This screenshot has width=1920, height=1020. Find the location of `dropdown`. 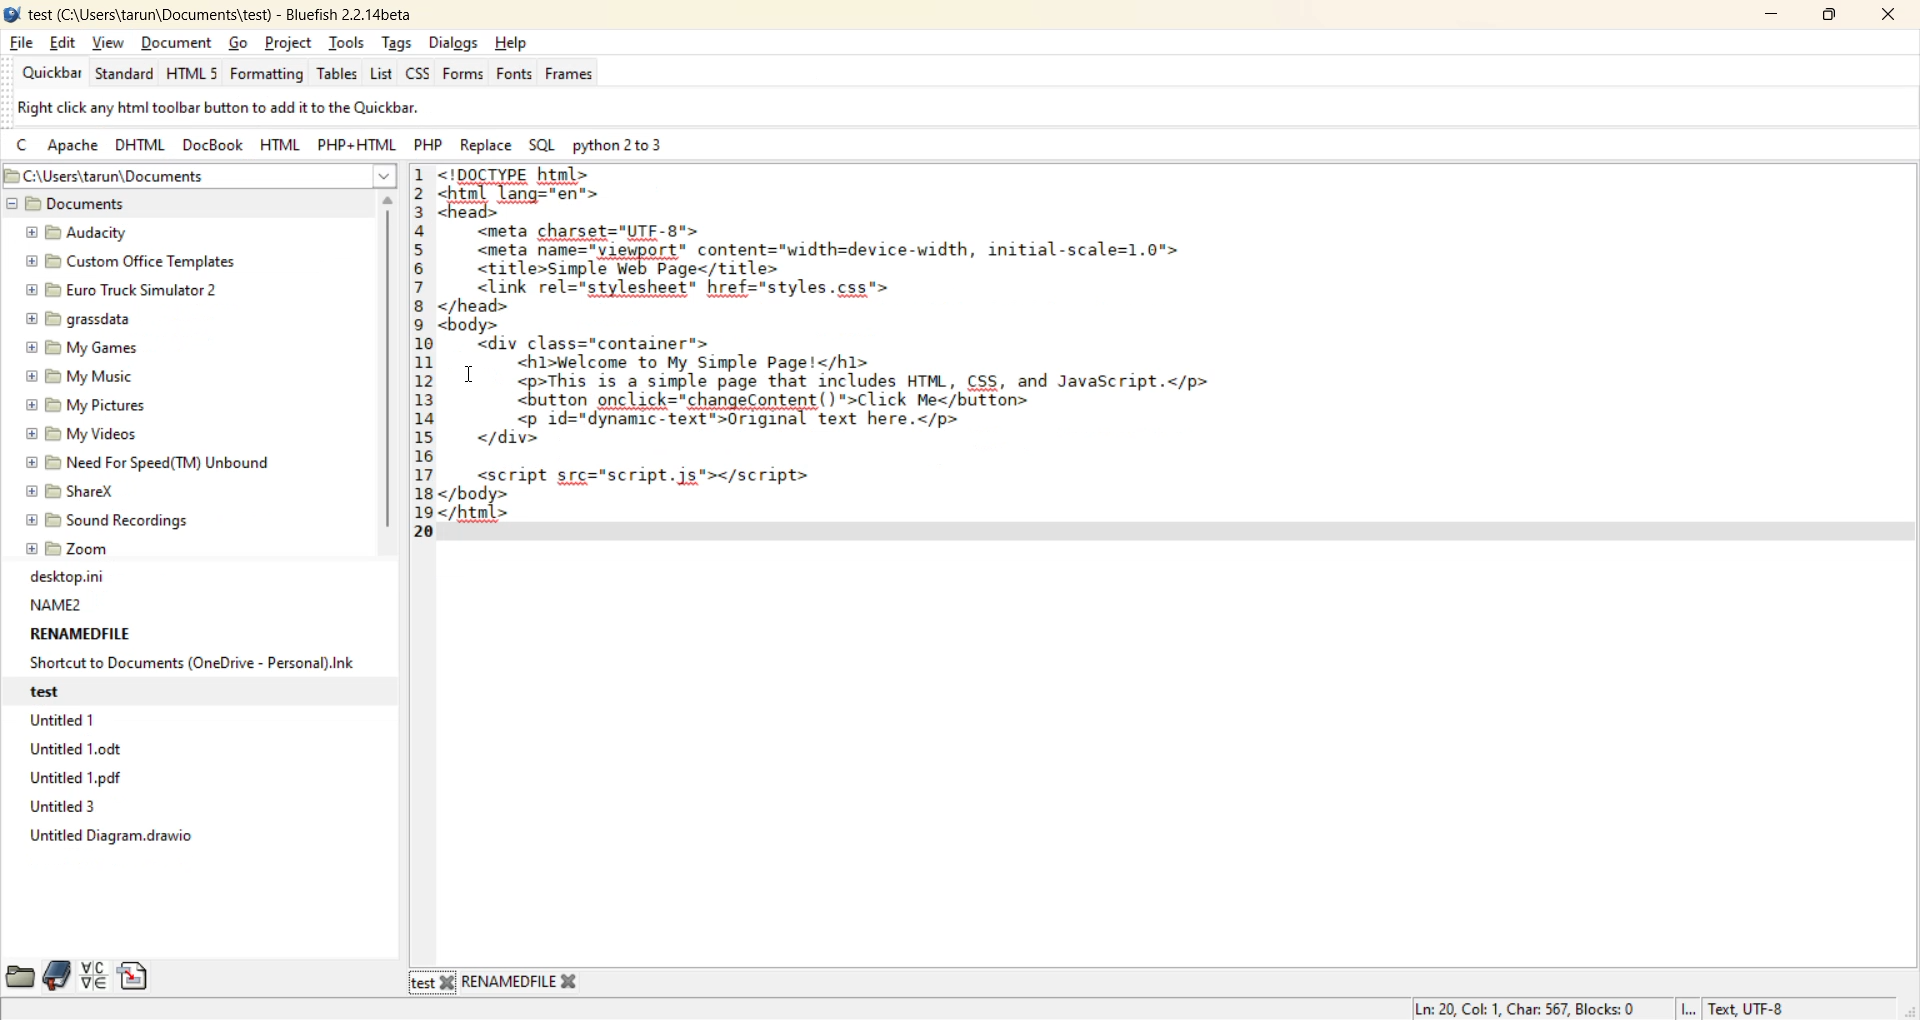

dropdown is located at coordinates (385, 176).